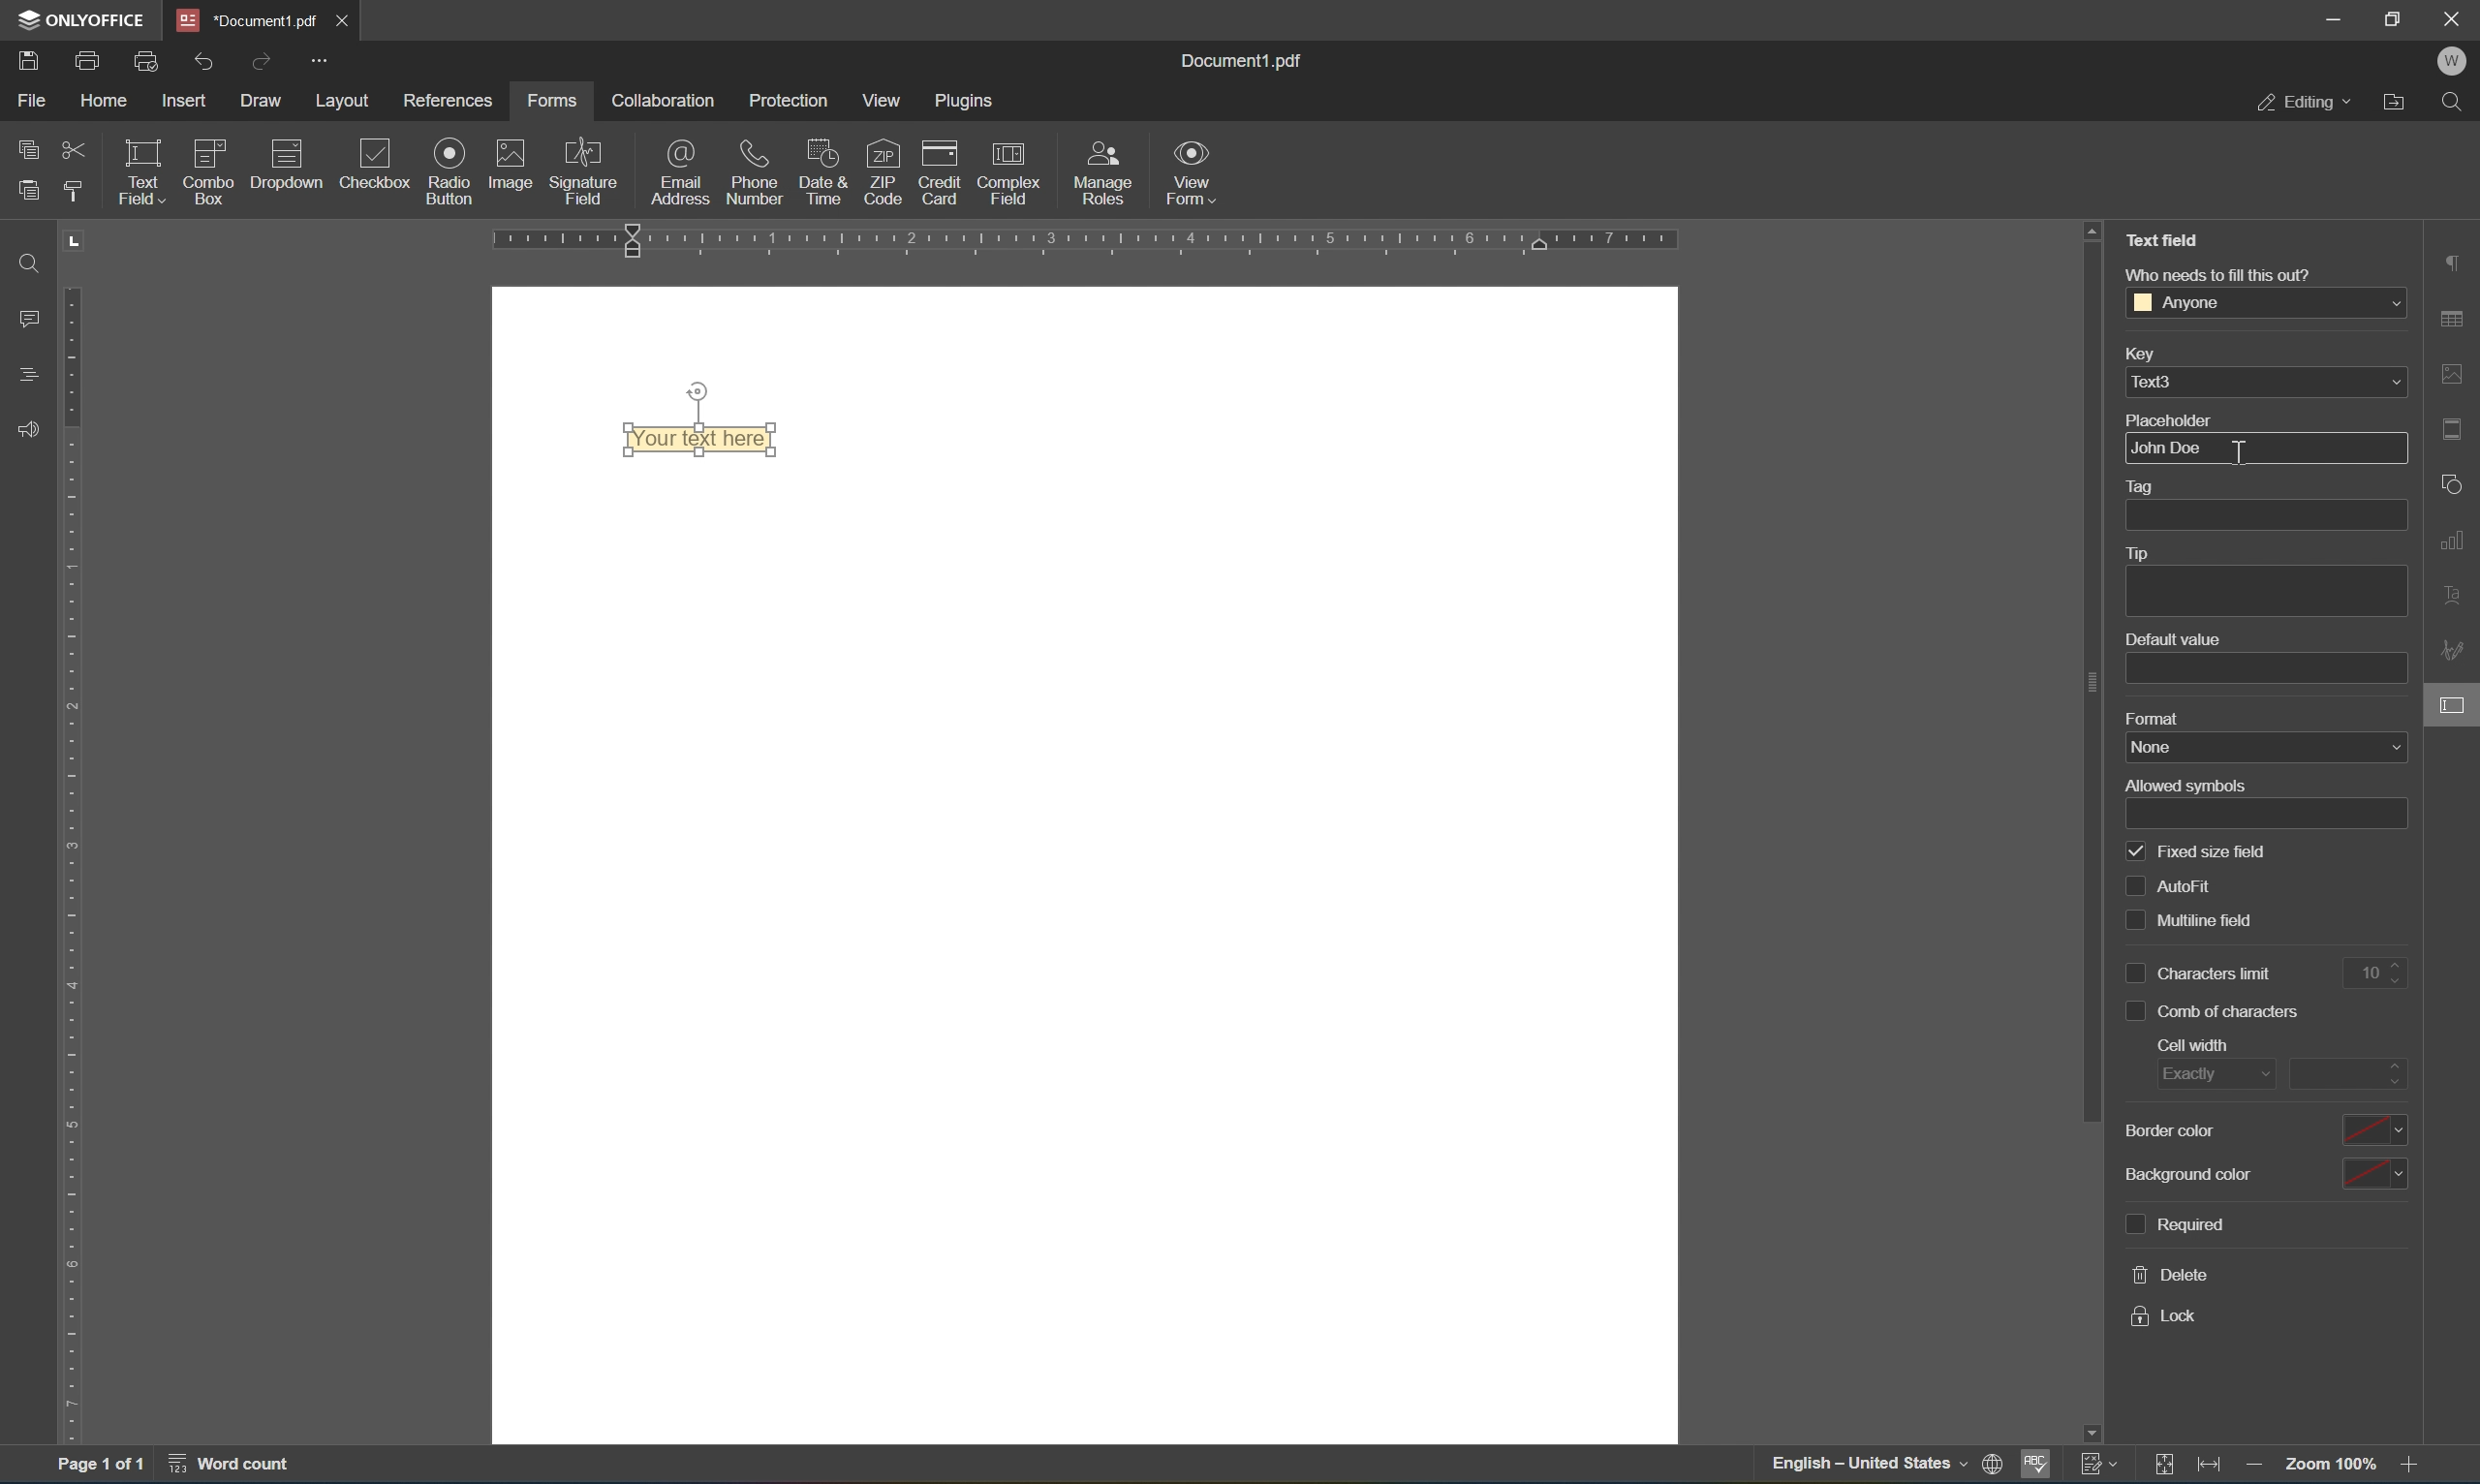 This screenshot has height=1484, width=2480. What do you see at coordinates (964, 100) in the screenshot?
I see `plugins` at bounding box center [964, 100].